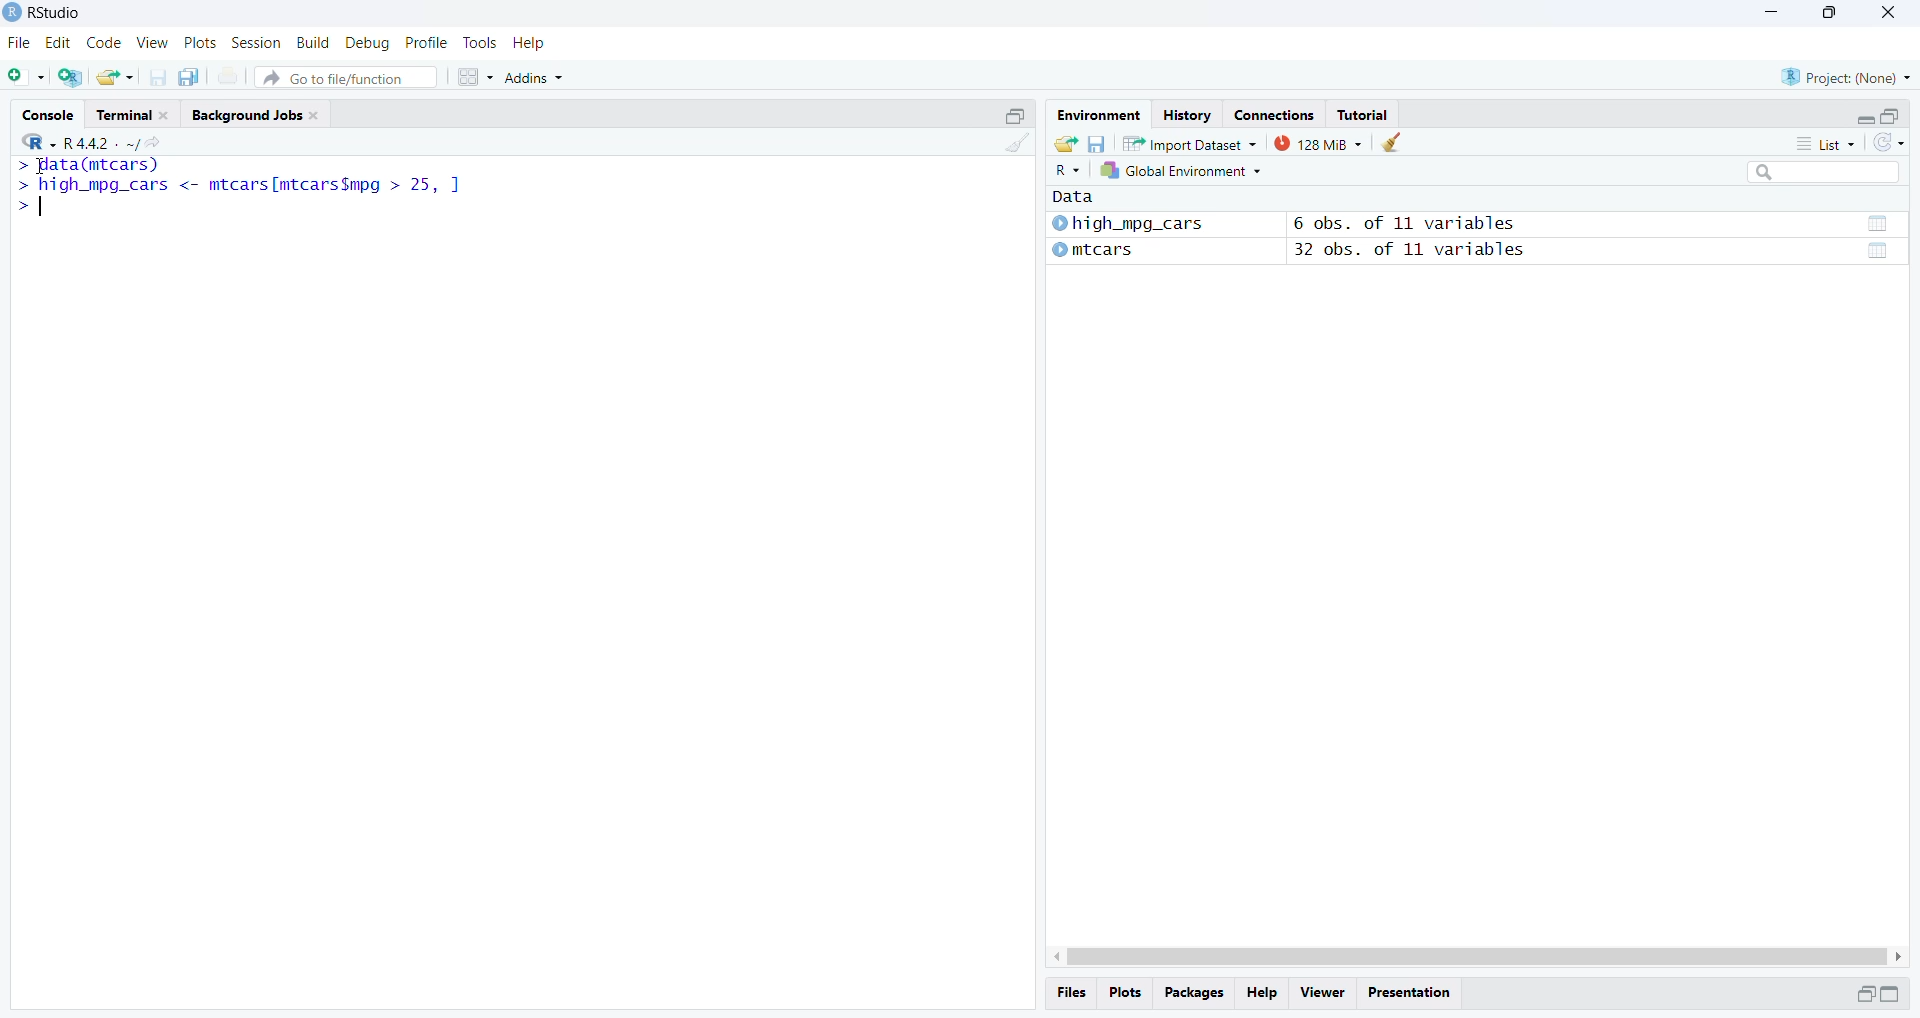 This screenshot has height=1018, width=1920. Describe the element at coordinates (192, 77) in the screenshot. I see `save all open document` at that location.